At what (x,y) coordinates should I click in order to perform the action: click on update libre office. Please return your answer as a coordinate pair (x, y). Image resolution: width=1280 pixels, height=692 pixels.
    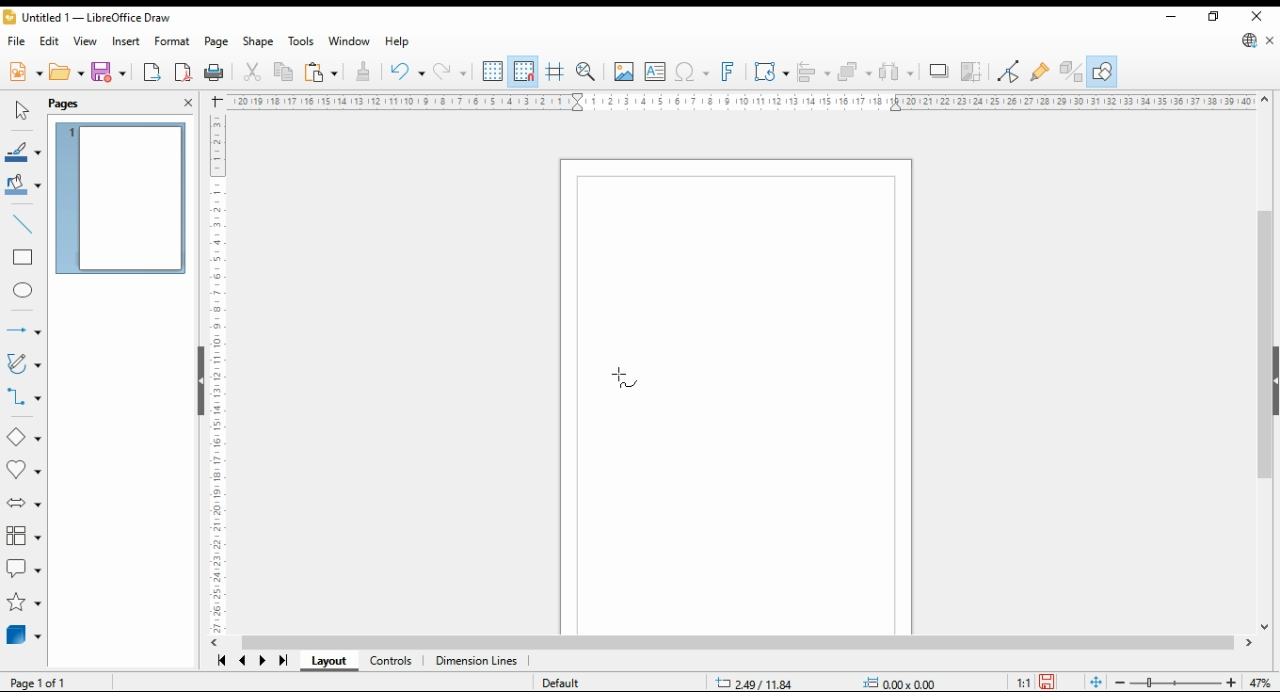
    Looking at the image, I should click on (1248, 40).